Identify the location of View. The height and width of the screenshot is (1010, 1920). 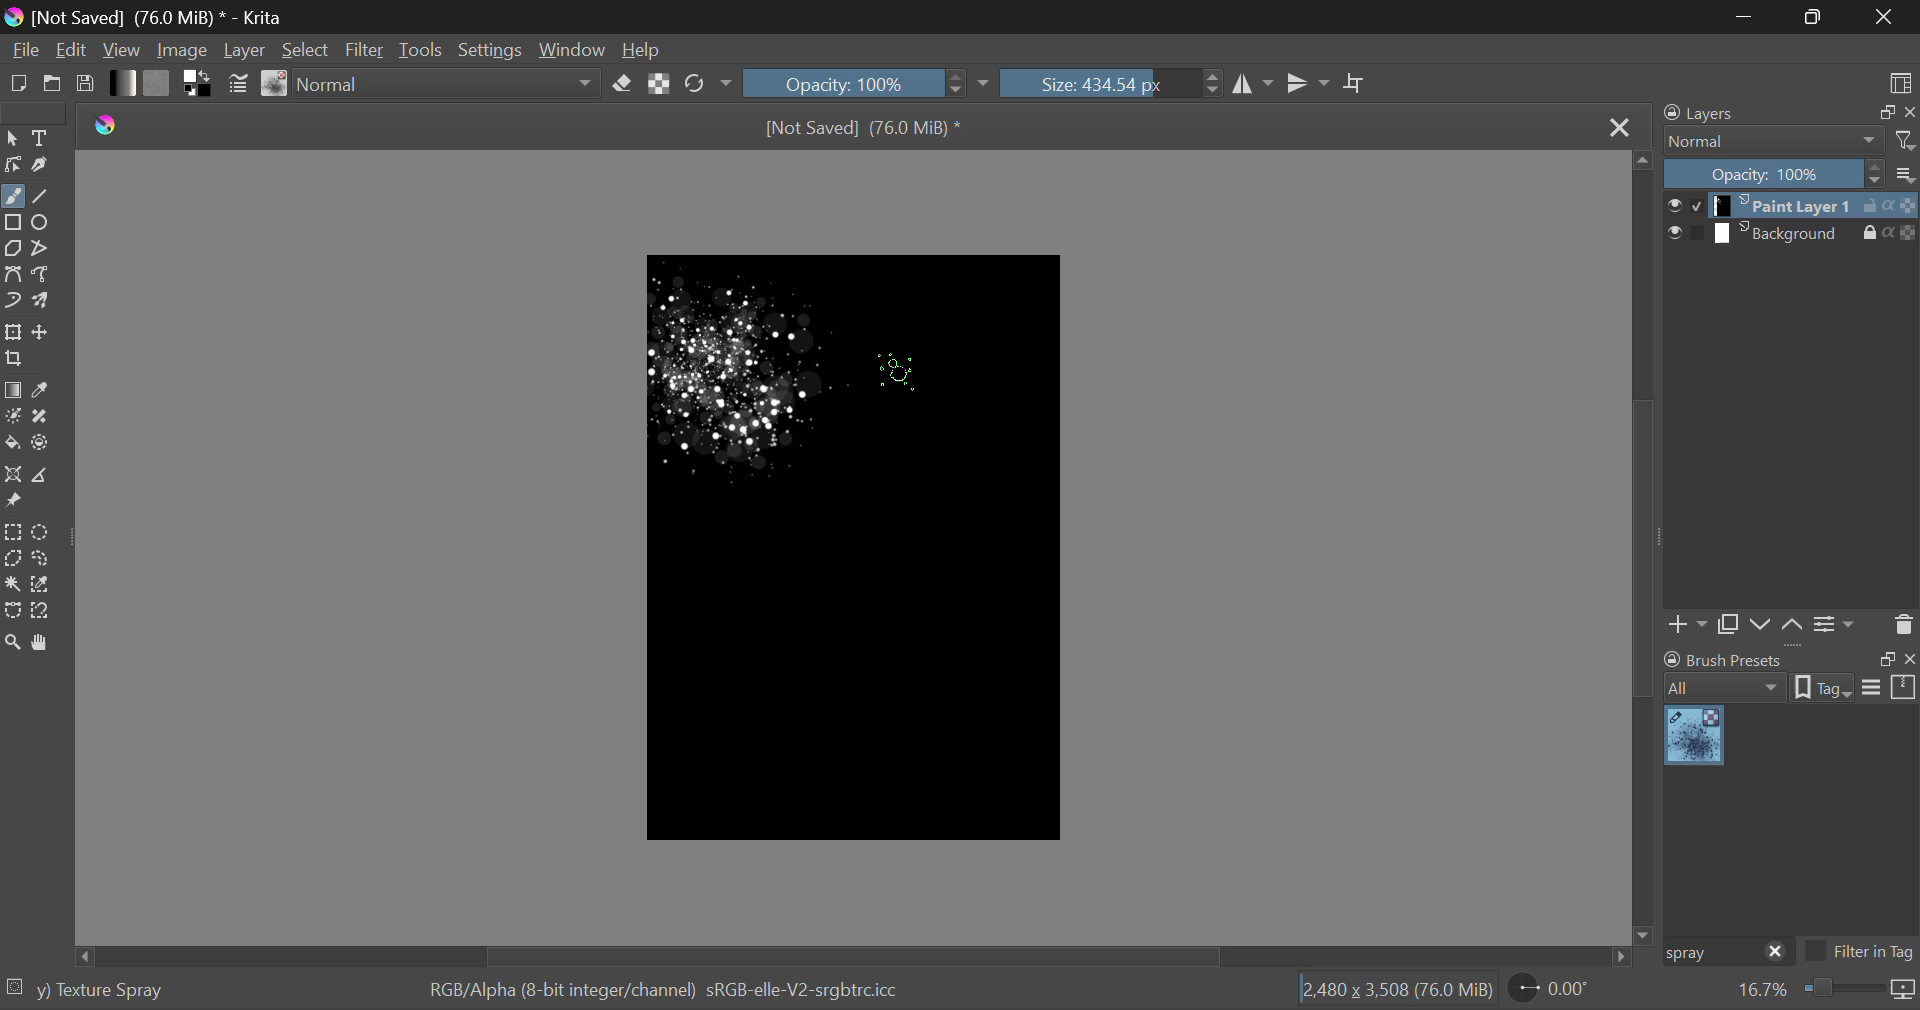
(125, 50).